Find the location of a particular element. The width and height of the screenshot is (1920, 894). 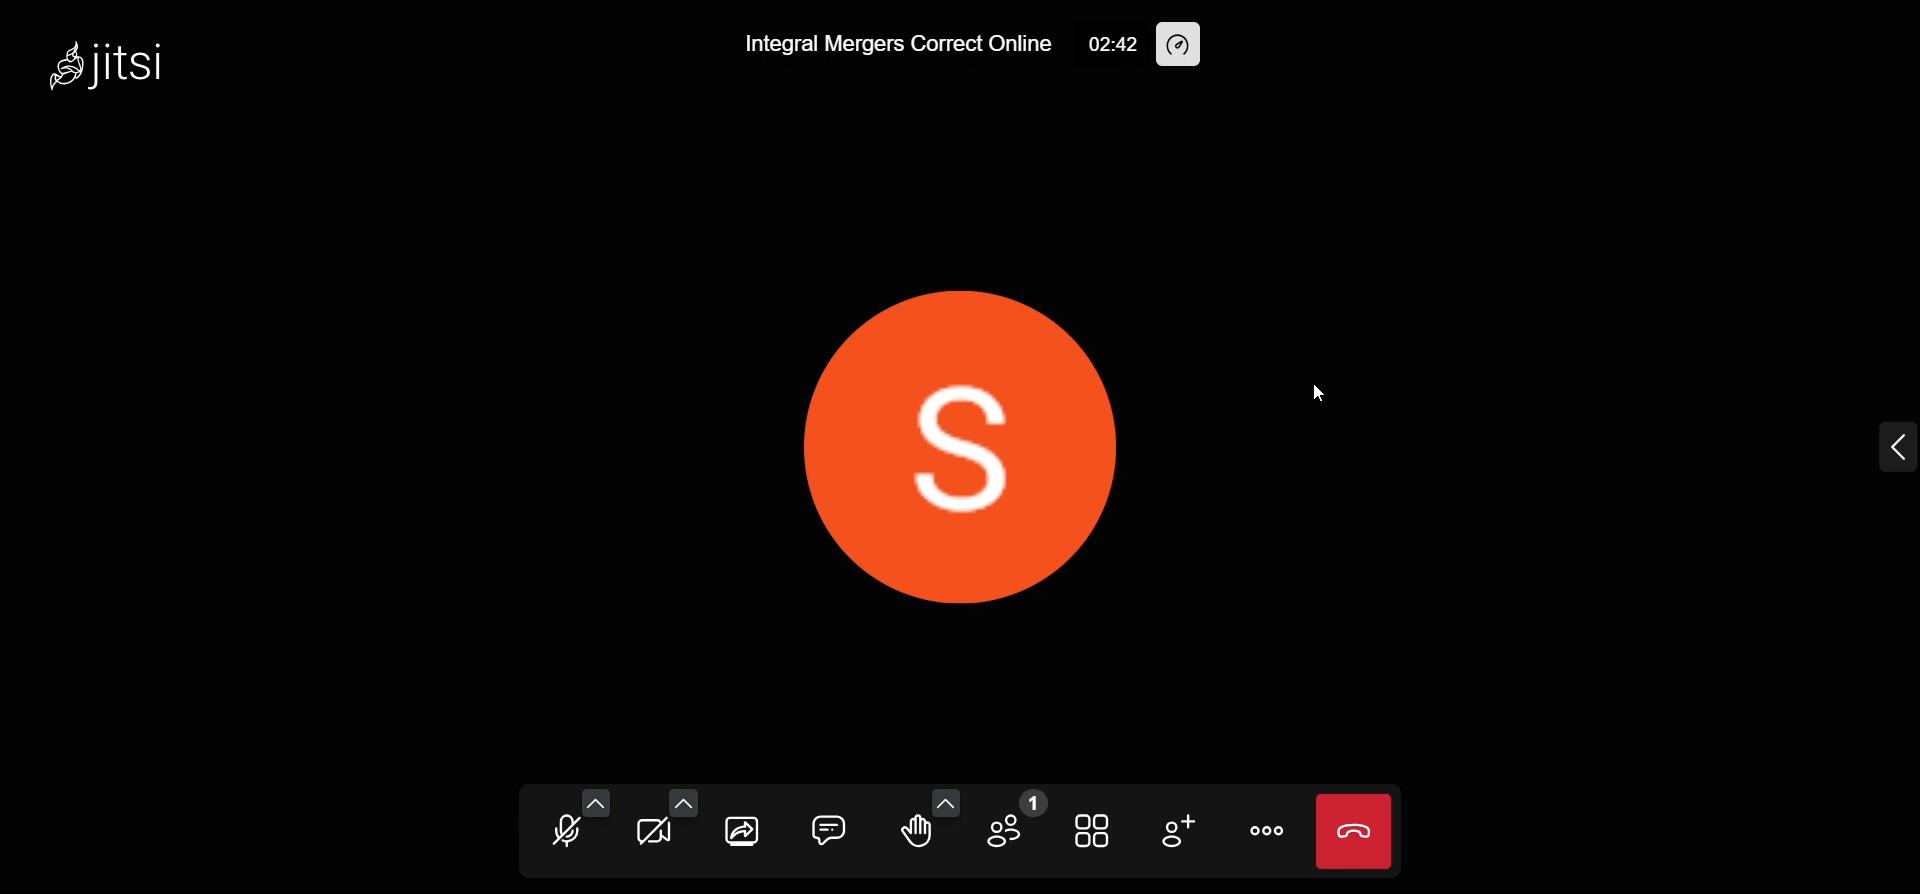

share your screen is located at coordinates (744, 833).